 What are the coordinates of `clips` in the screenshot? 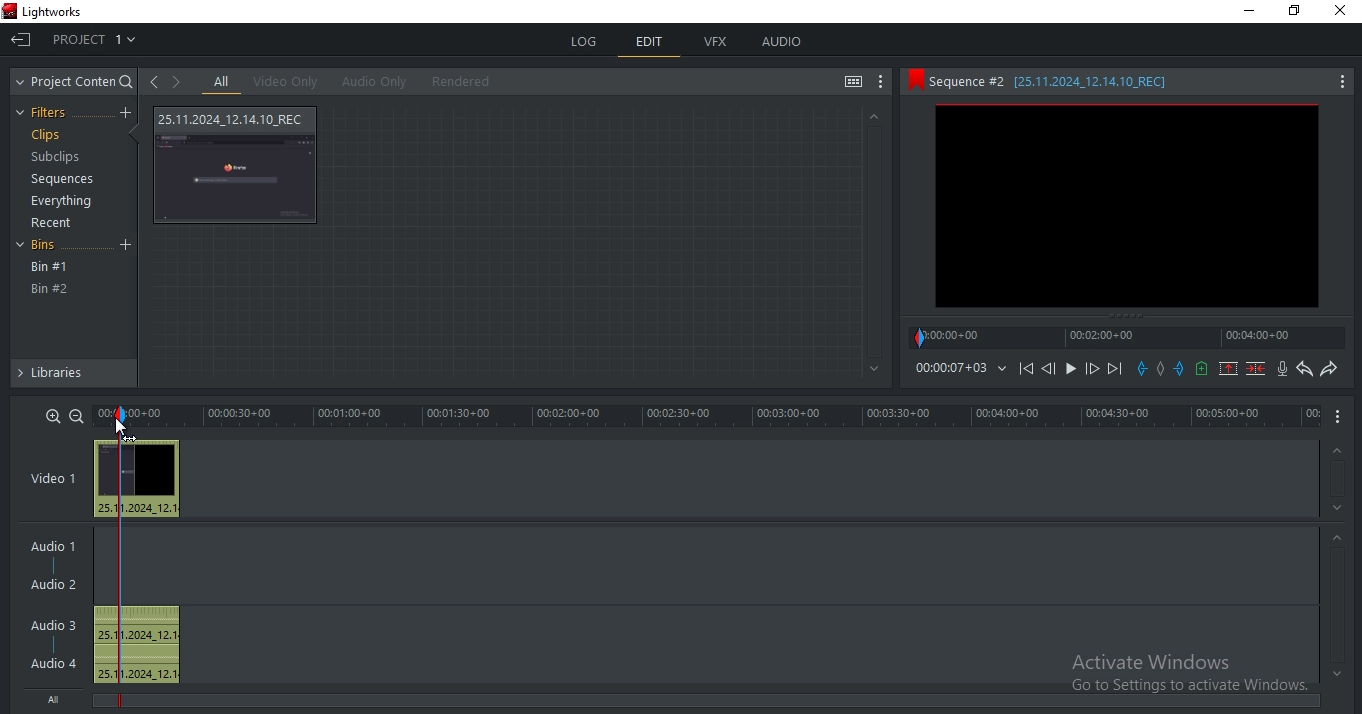 It's located at (45, 135).